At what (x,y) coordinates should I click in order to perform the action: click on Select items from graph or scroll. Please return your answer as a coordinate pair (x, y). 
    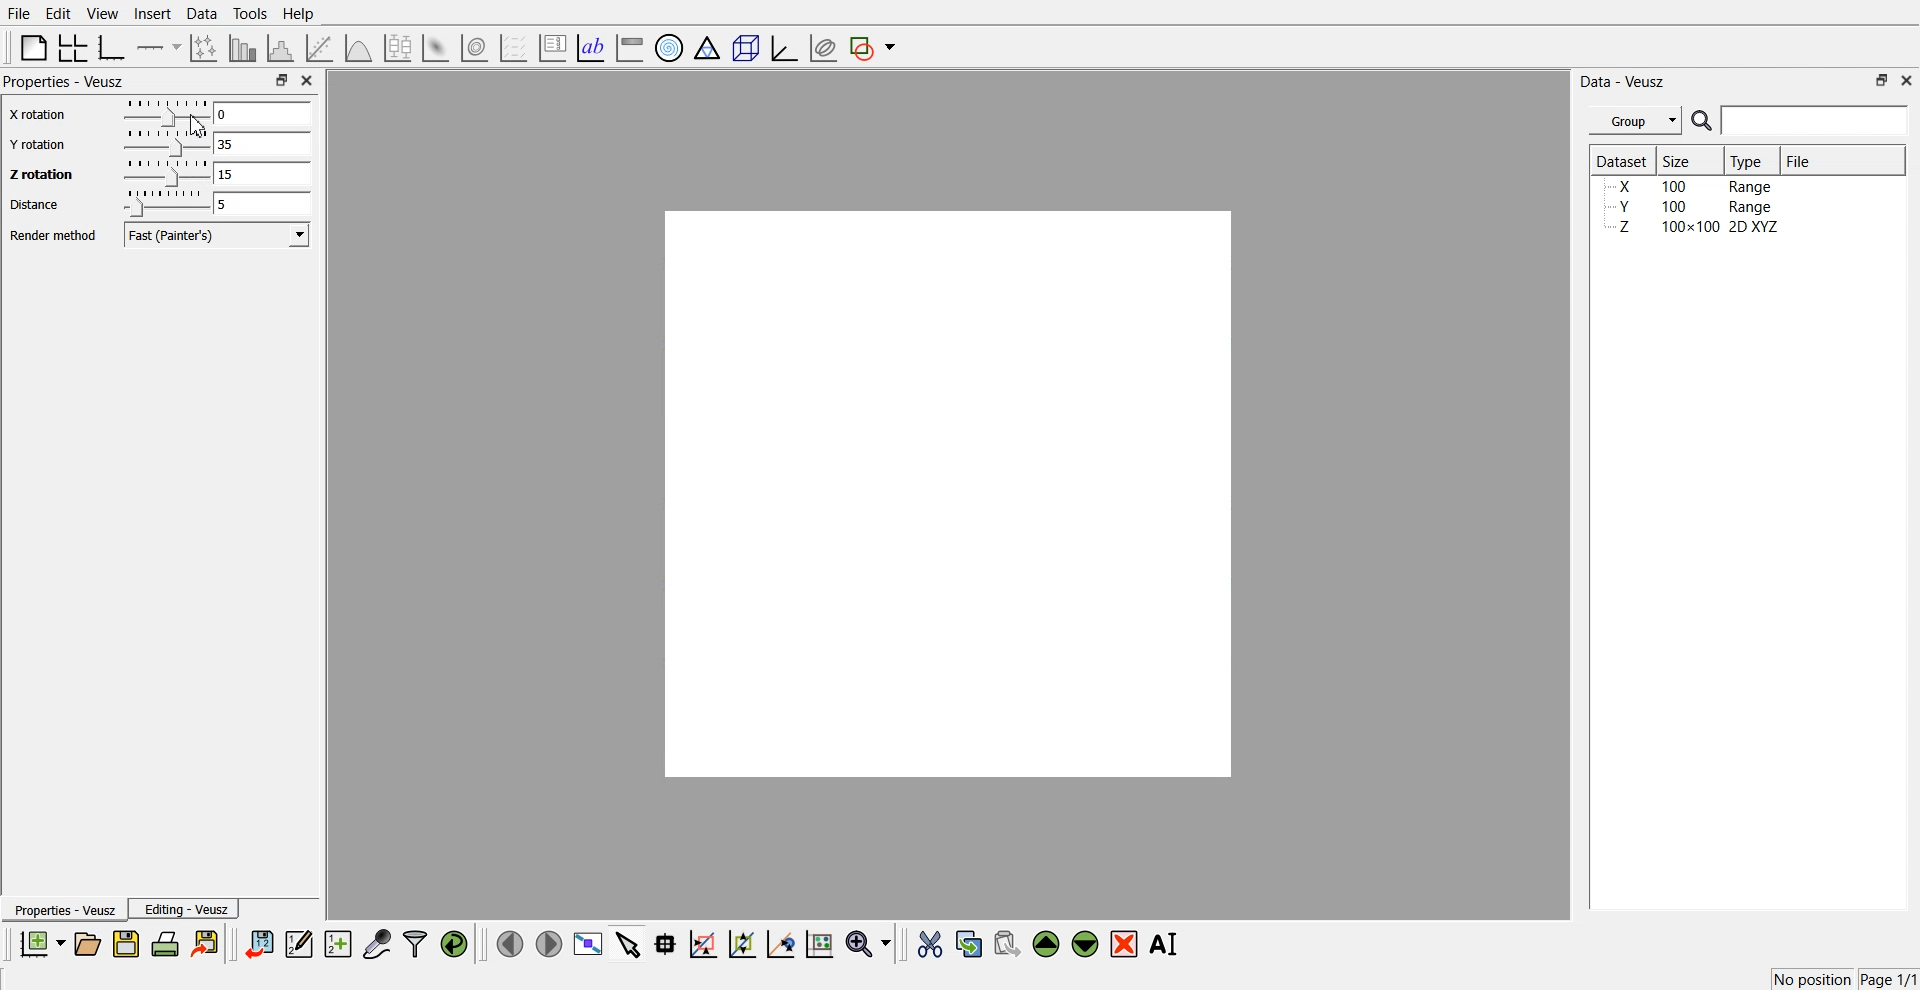
    Looking at the image, I should click on (629, 942).